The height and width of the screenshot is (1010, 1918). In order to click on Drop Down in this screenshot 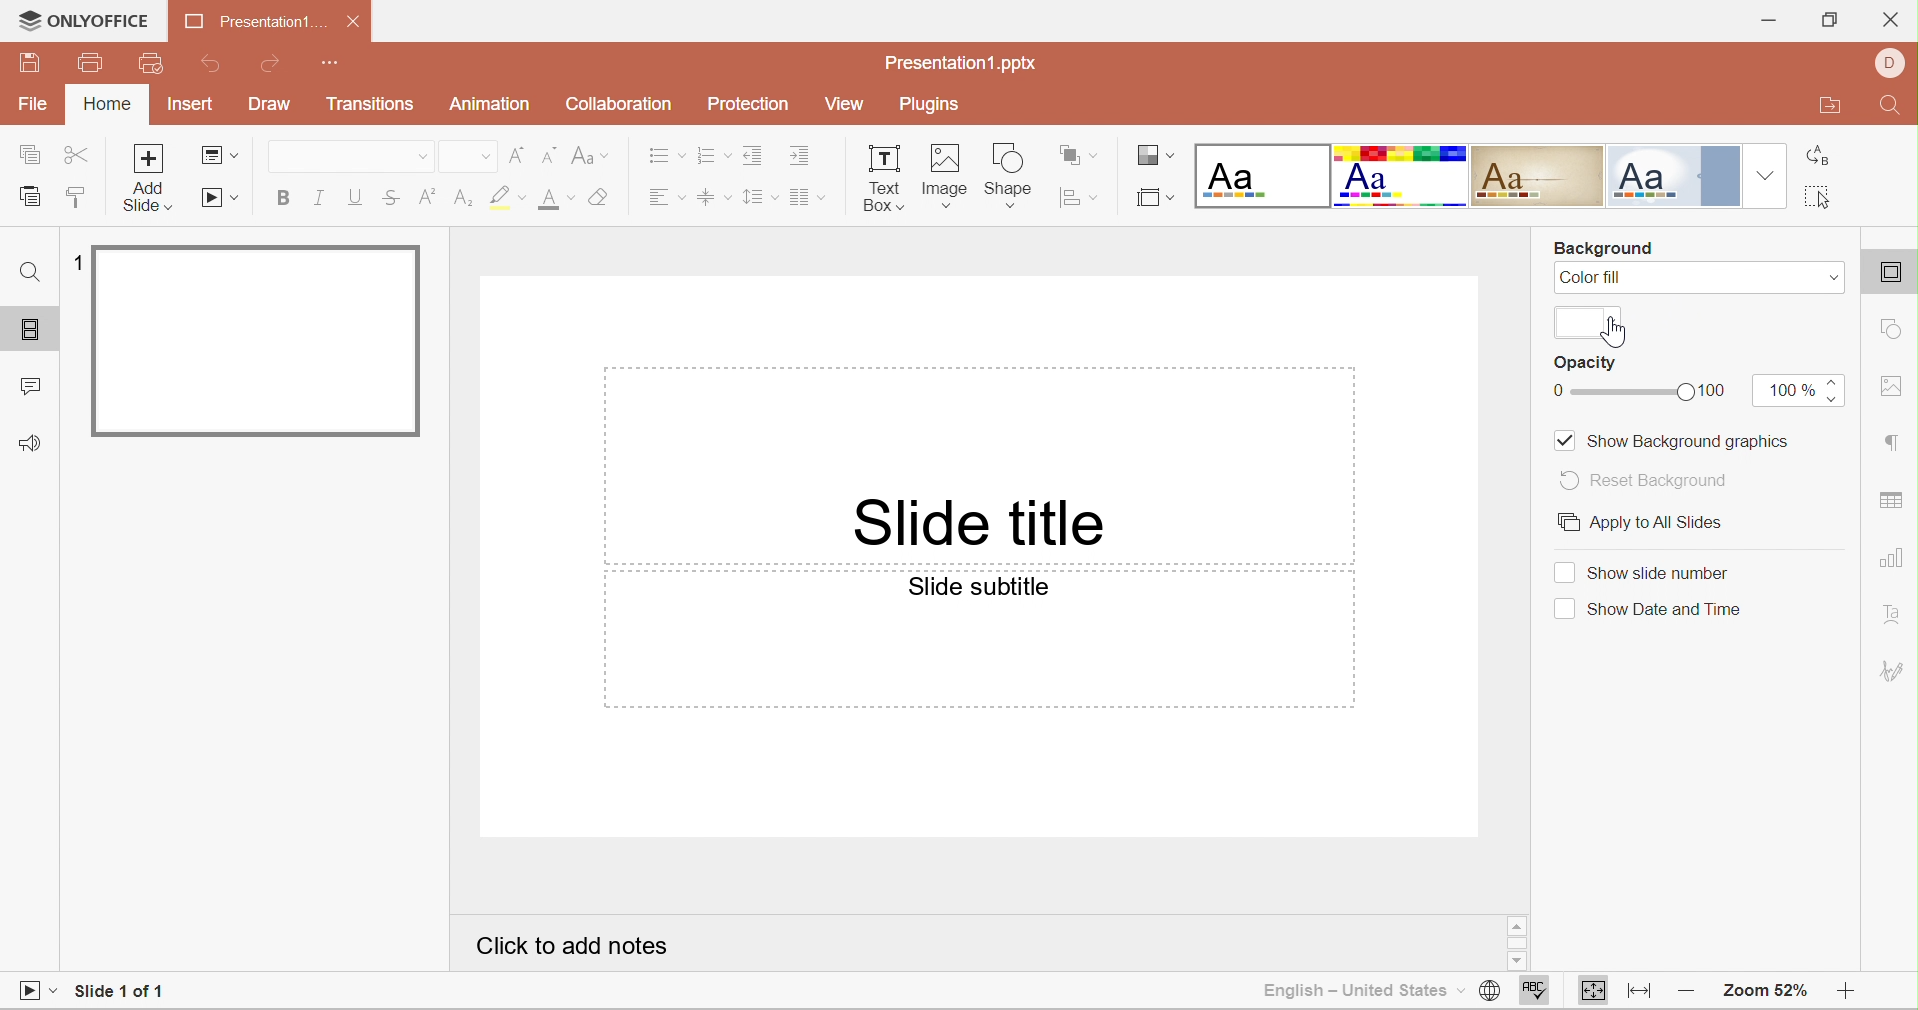, I will do `click(483, 157)`.